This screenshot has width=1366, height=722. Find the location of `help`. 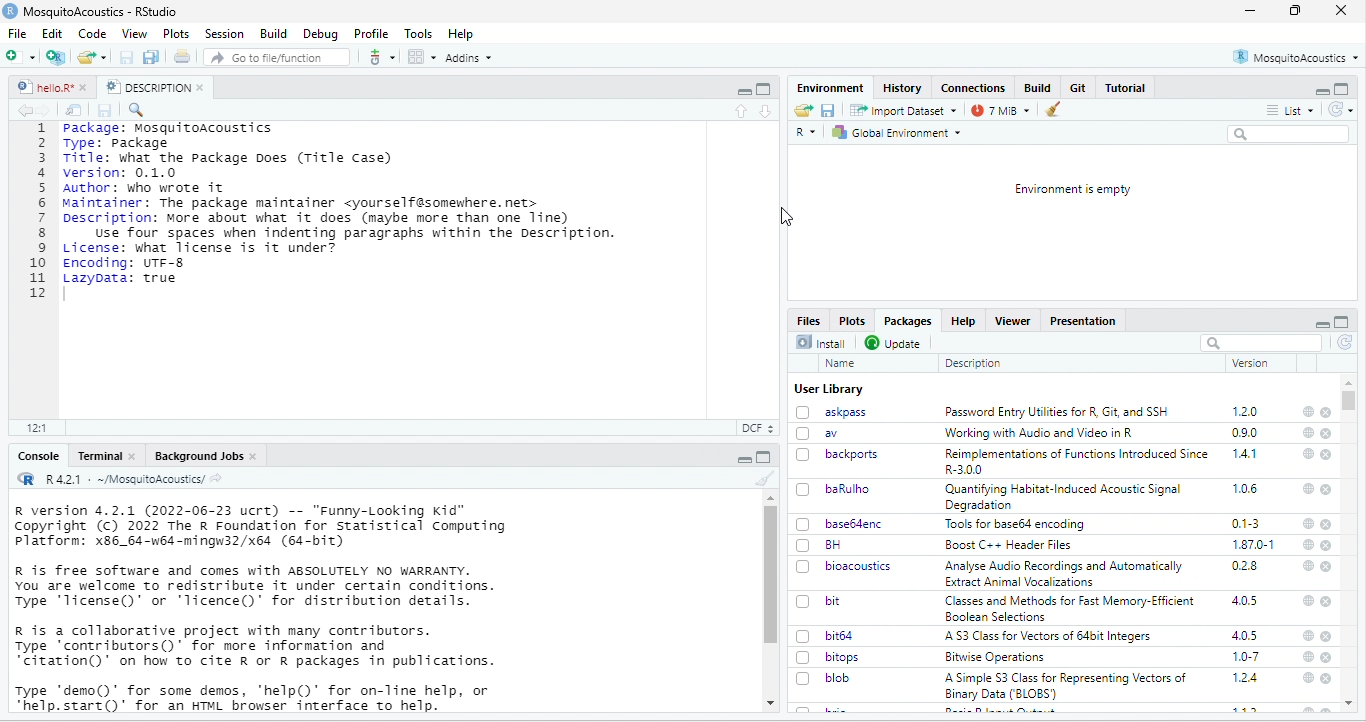

help is located at coordinates (1306, 434).